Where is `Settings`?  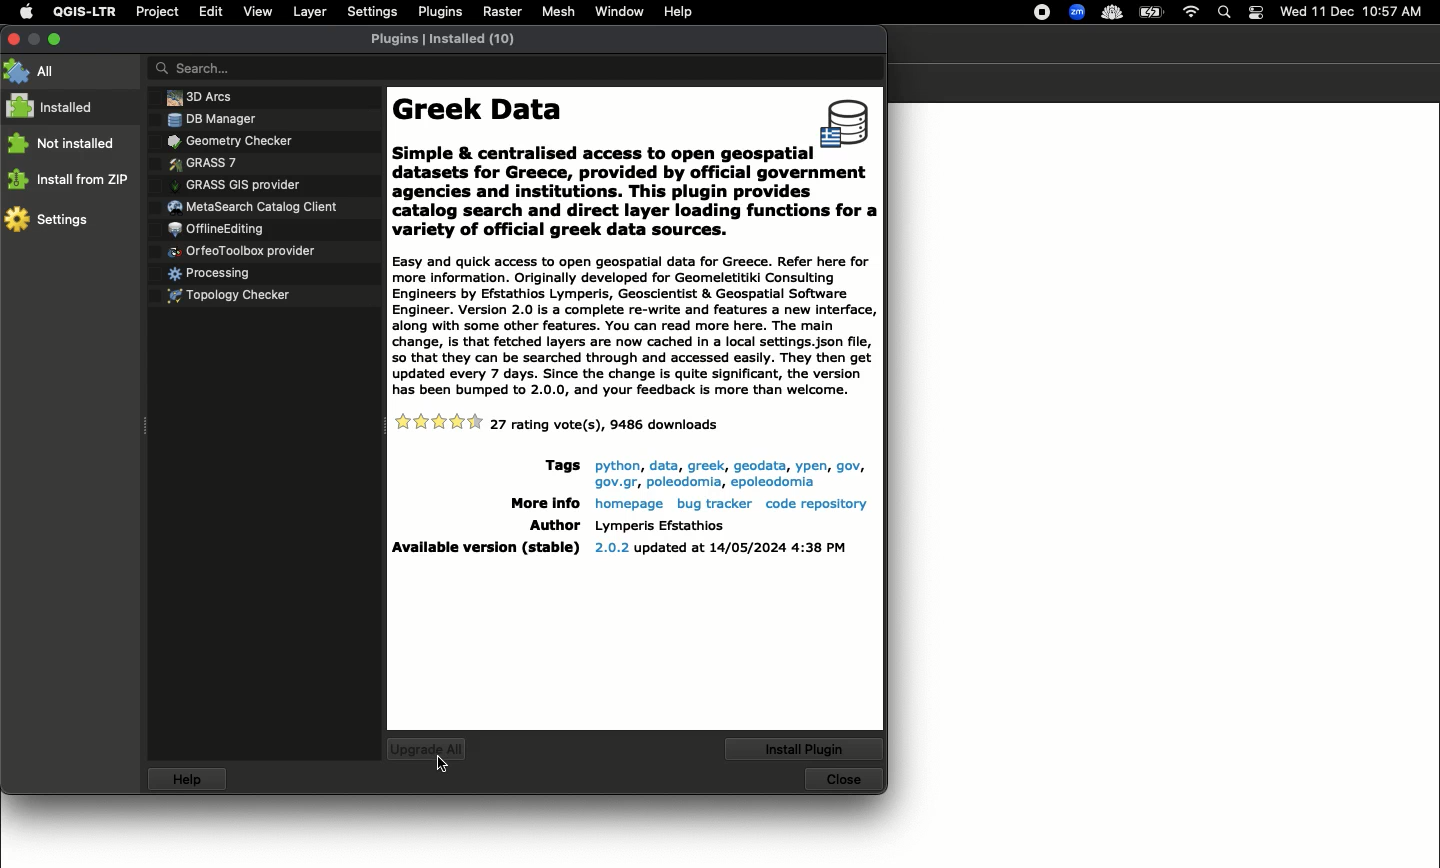
Settings is located at coordinates (371, 11).